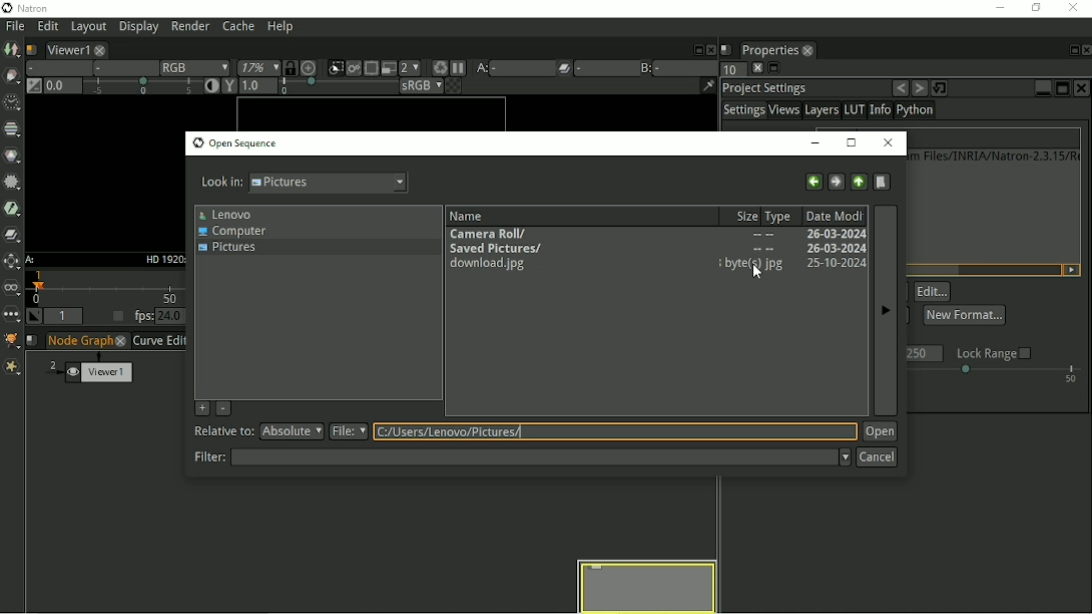  What do you see at coordinates (224, 410) in the screenshot?
I see `Remove from favorites` at bounding box center [224, 410].